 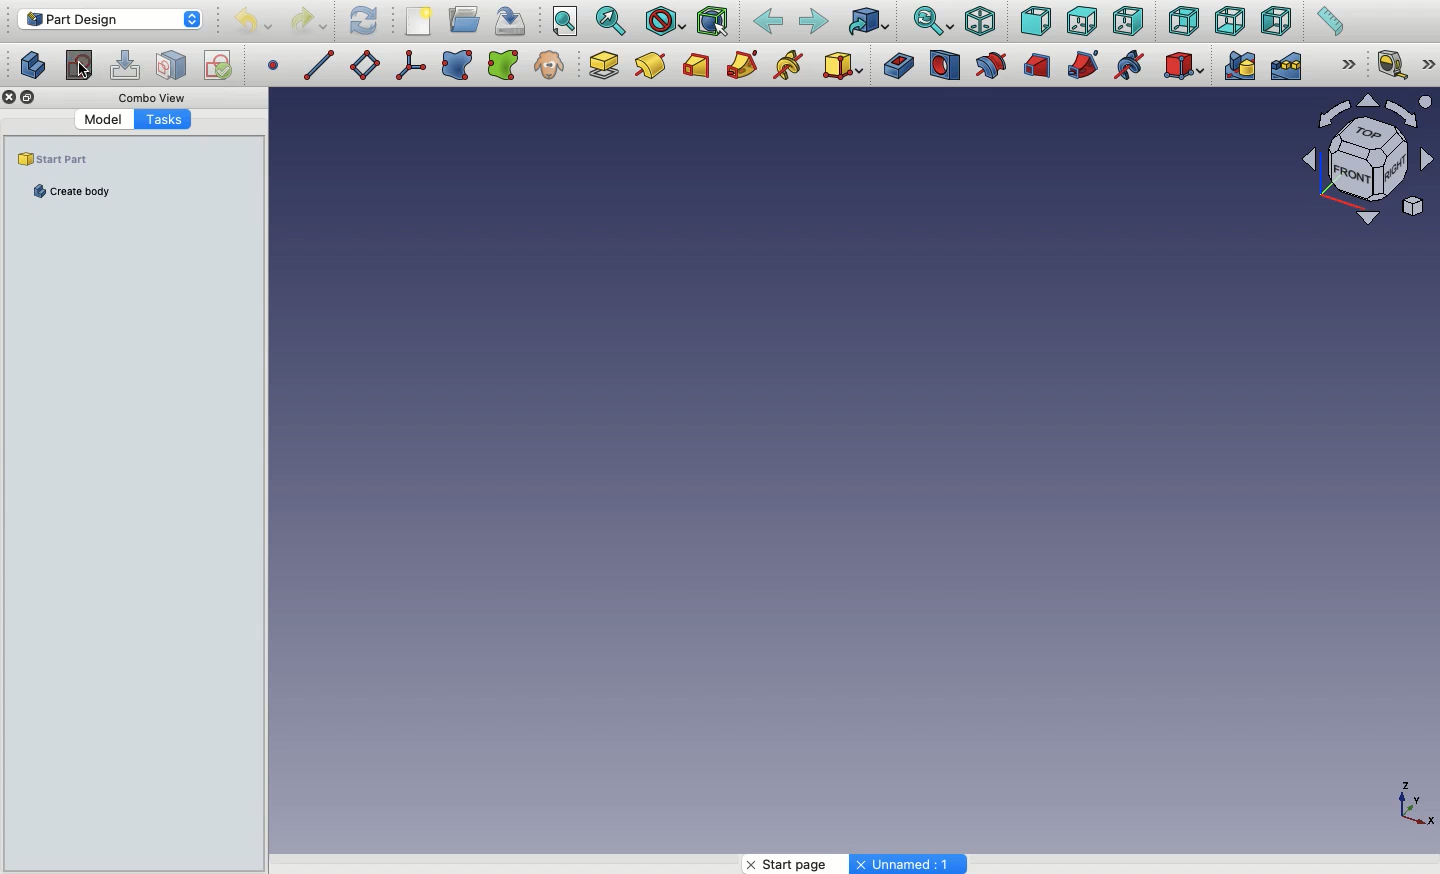 I want to click on Datum plane, so click(x=367, y=66).